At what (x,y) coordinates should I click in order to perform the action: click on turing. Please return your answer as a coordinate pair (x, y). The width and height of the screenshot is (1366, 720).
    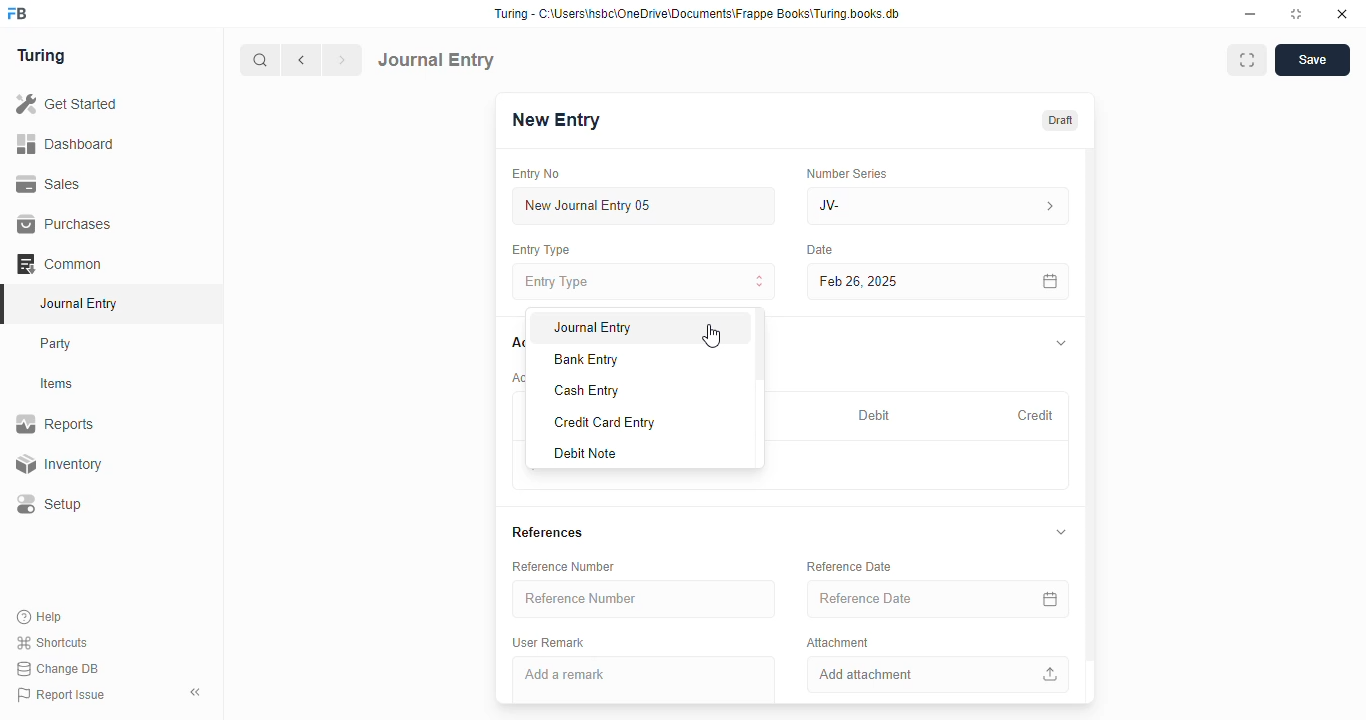
    Looking at the image, I should click on (42, 57).